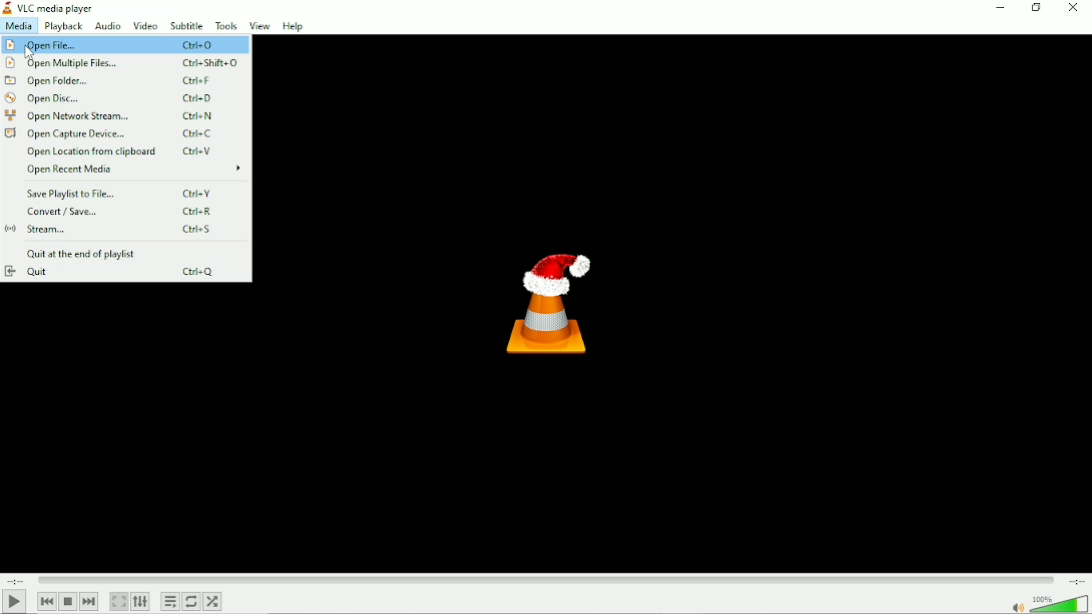 The width and height of the screenshot is (1092, 614). What do you see at coordinates (133, 169) in the screenshot?
I see `Open recent media` at bounding box center [133, 169].